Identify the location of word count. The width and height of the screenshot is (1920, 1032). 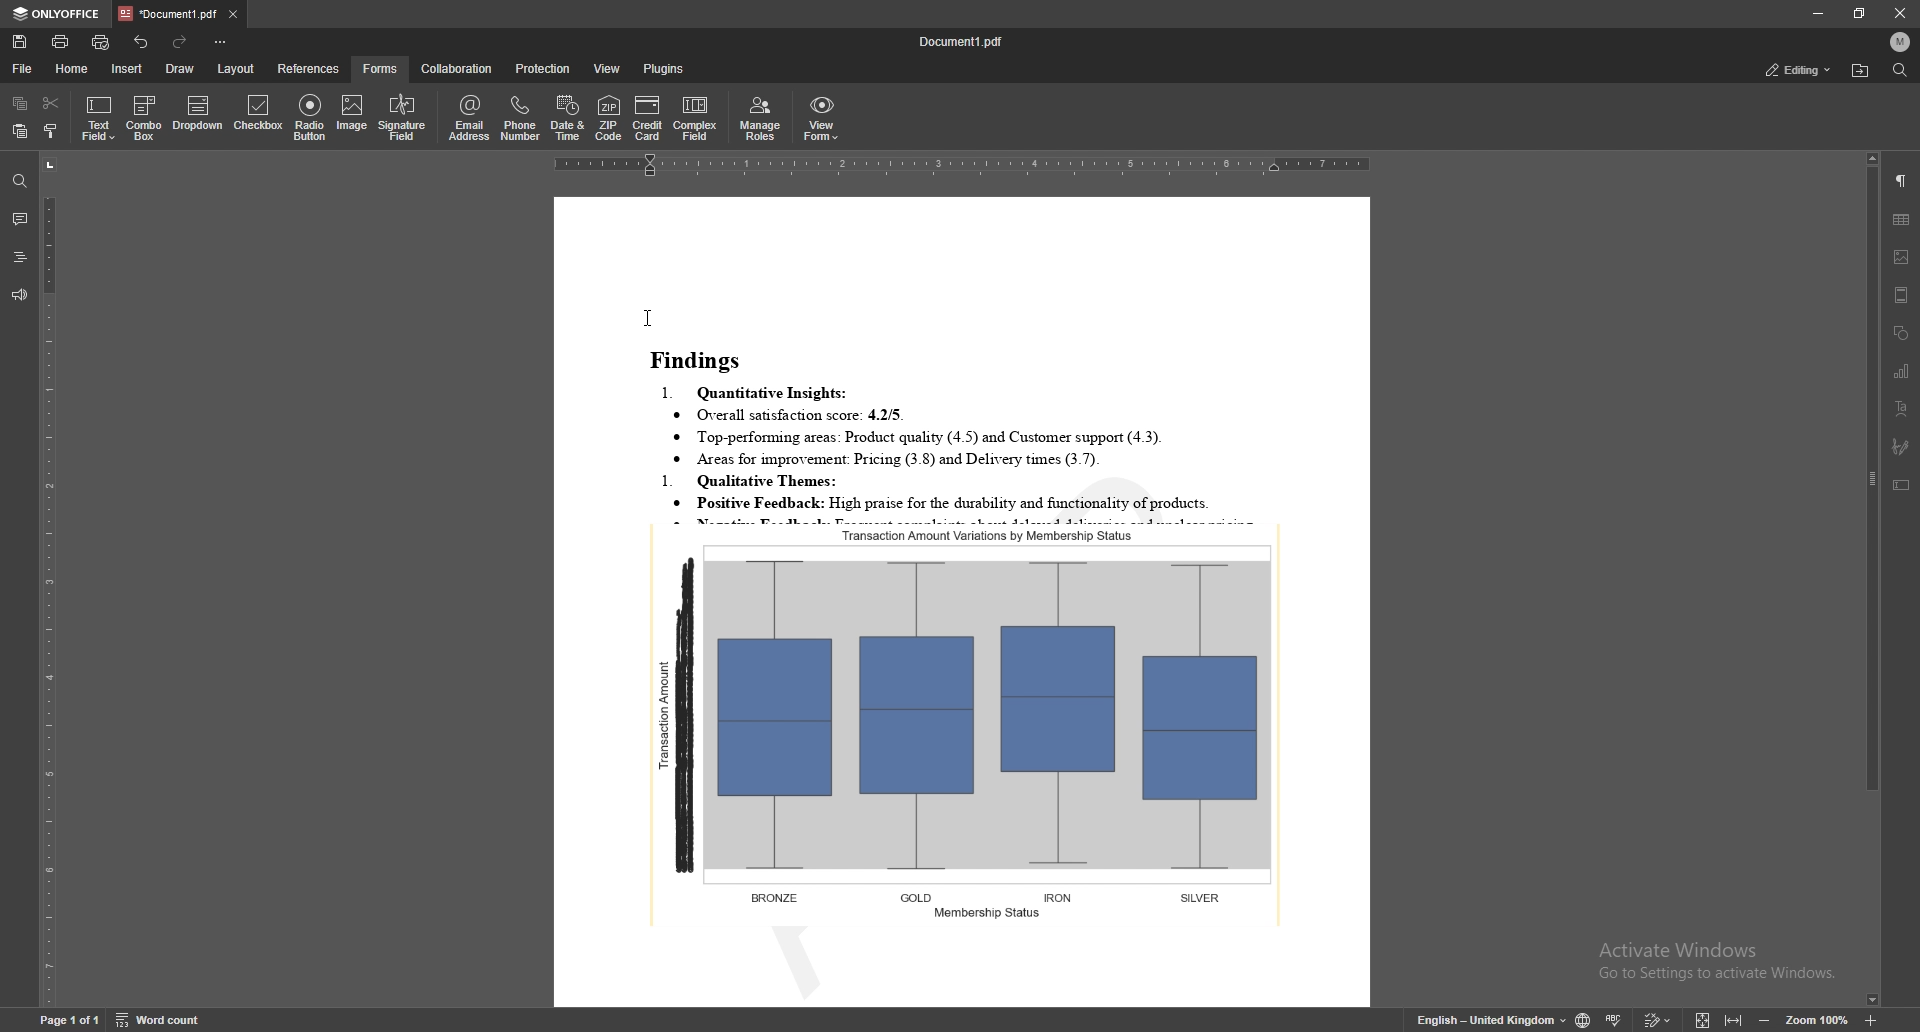
(169, 1021).